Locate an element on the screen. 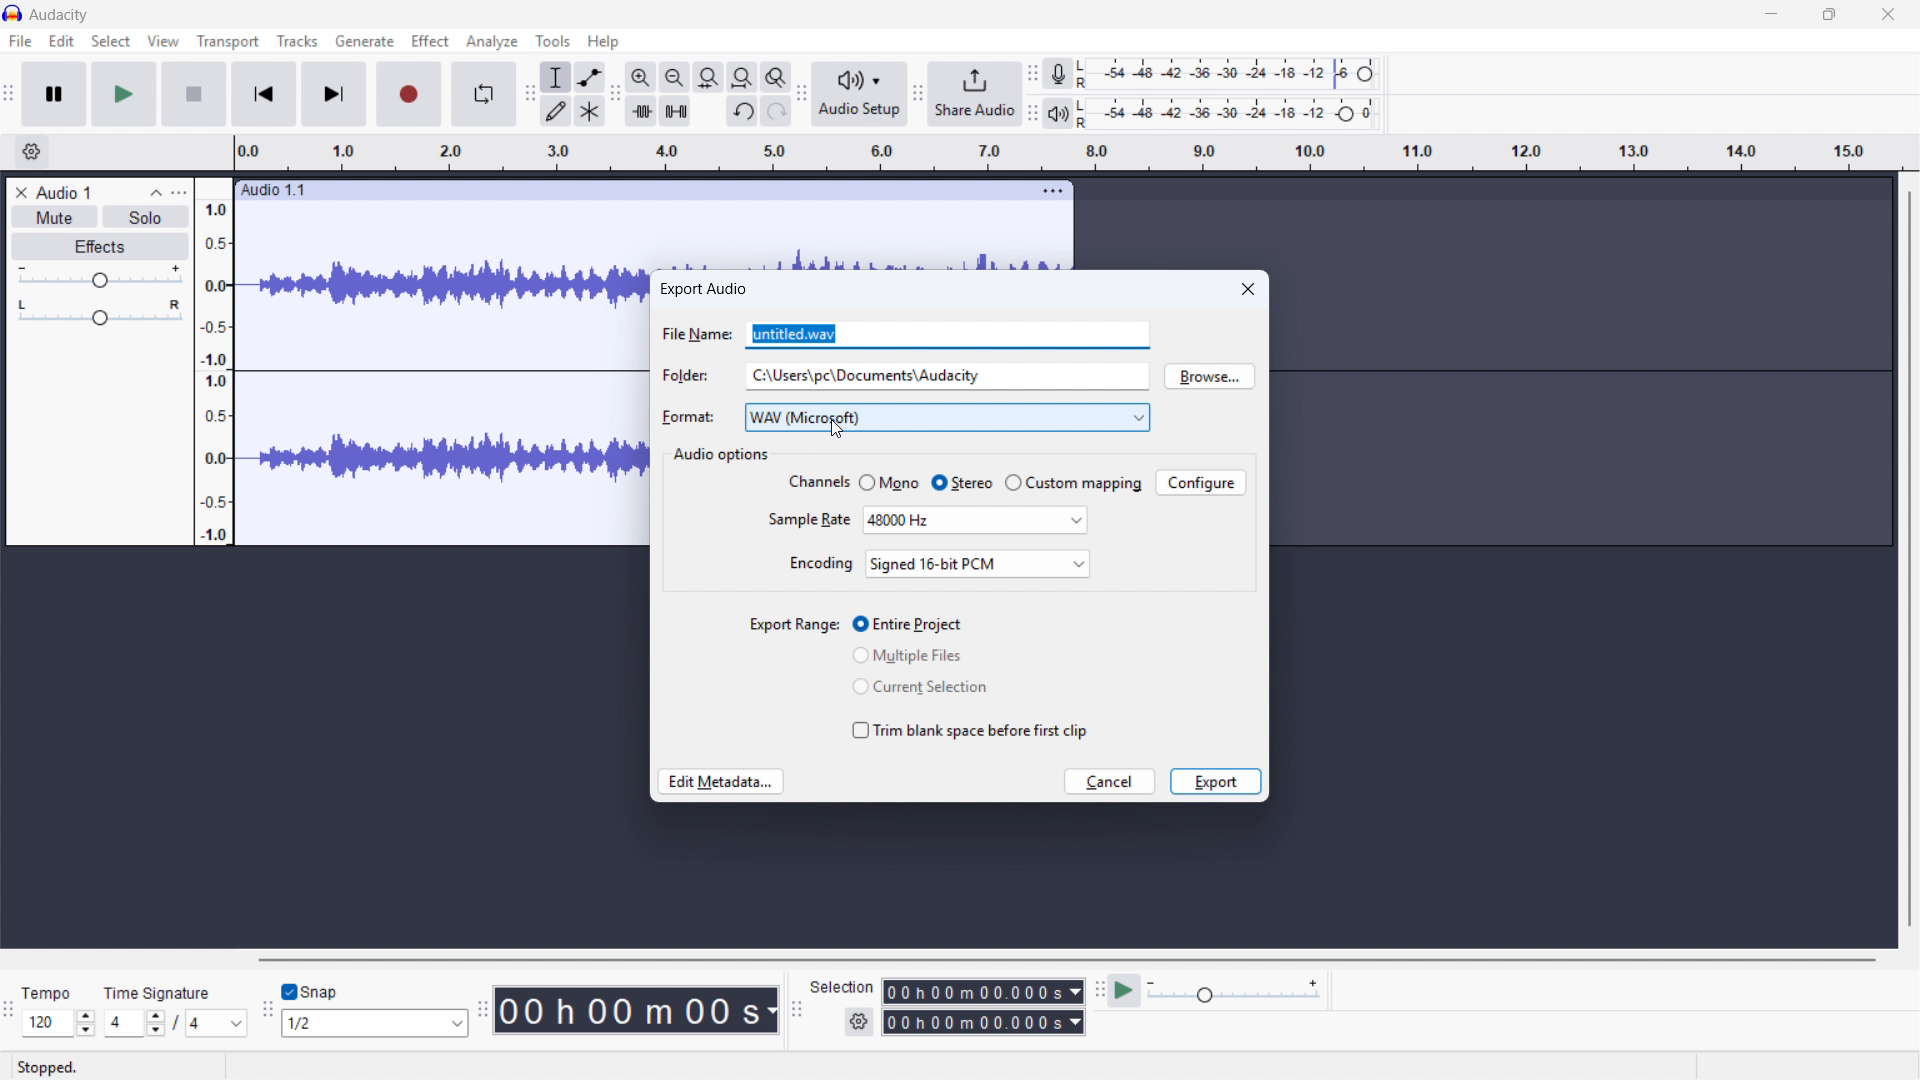 The image size is (1920, 1080). minimise  is located at coordinates (1769, 14).